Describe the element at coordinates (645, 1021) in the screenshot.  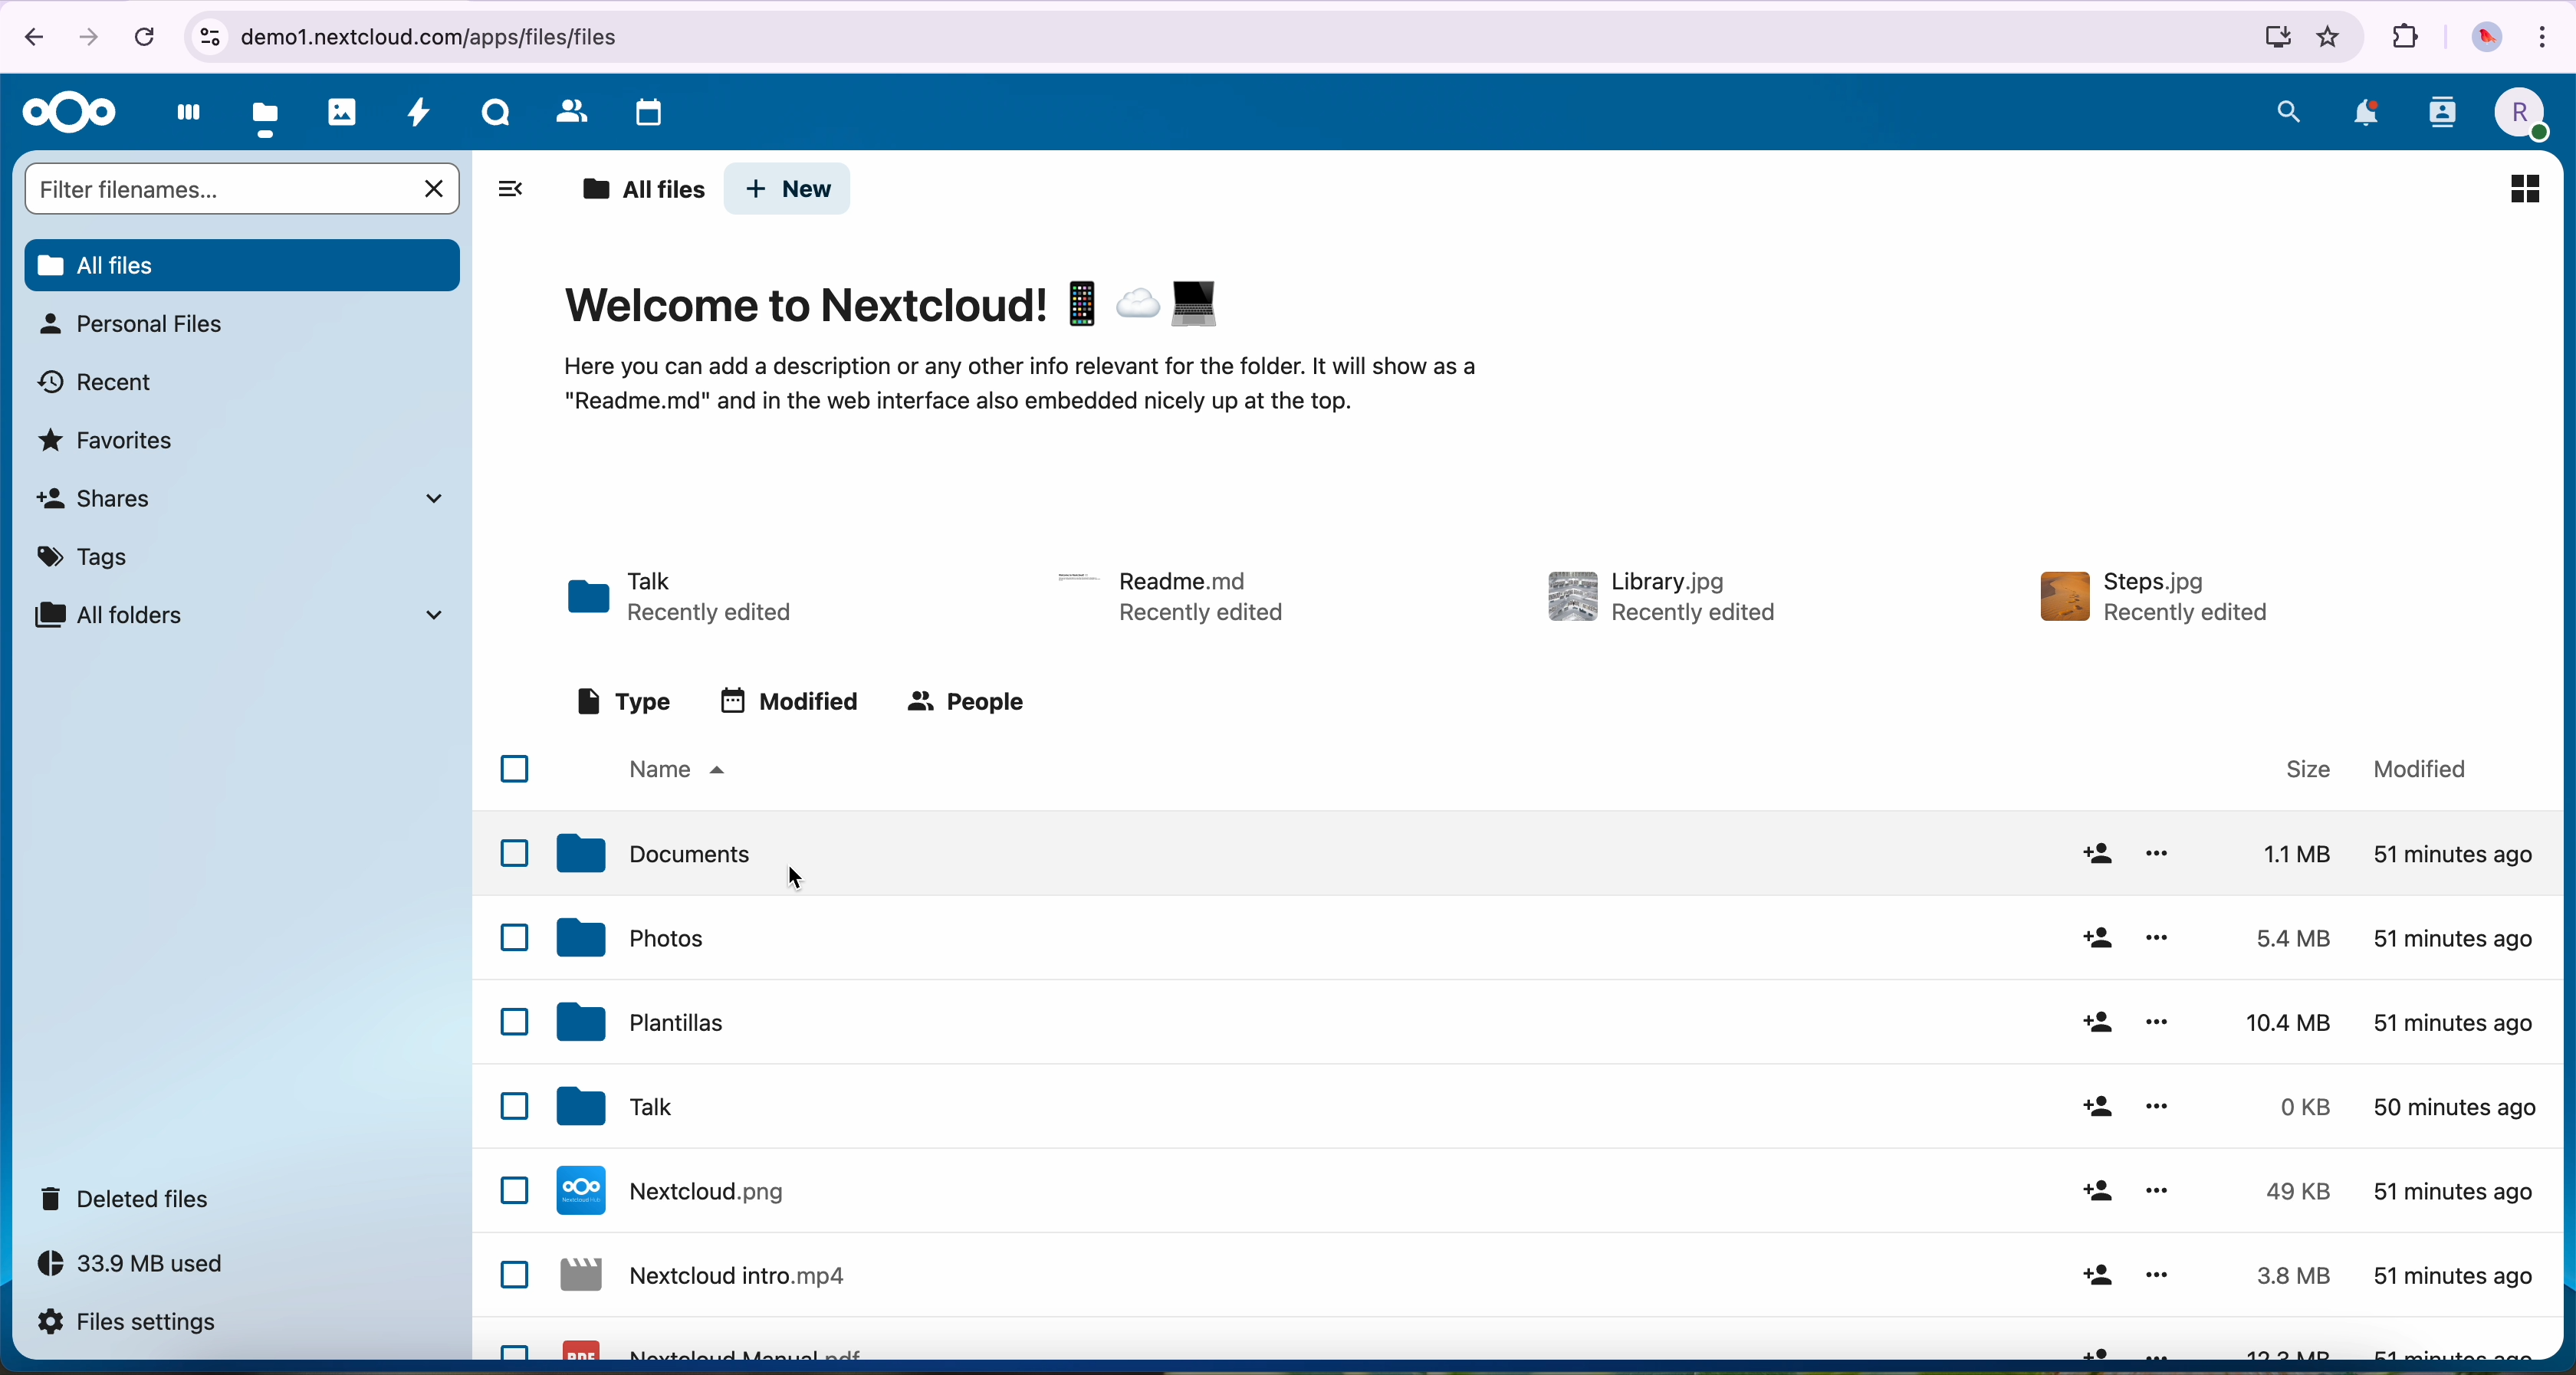
I see `plantillas` at that location.